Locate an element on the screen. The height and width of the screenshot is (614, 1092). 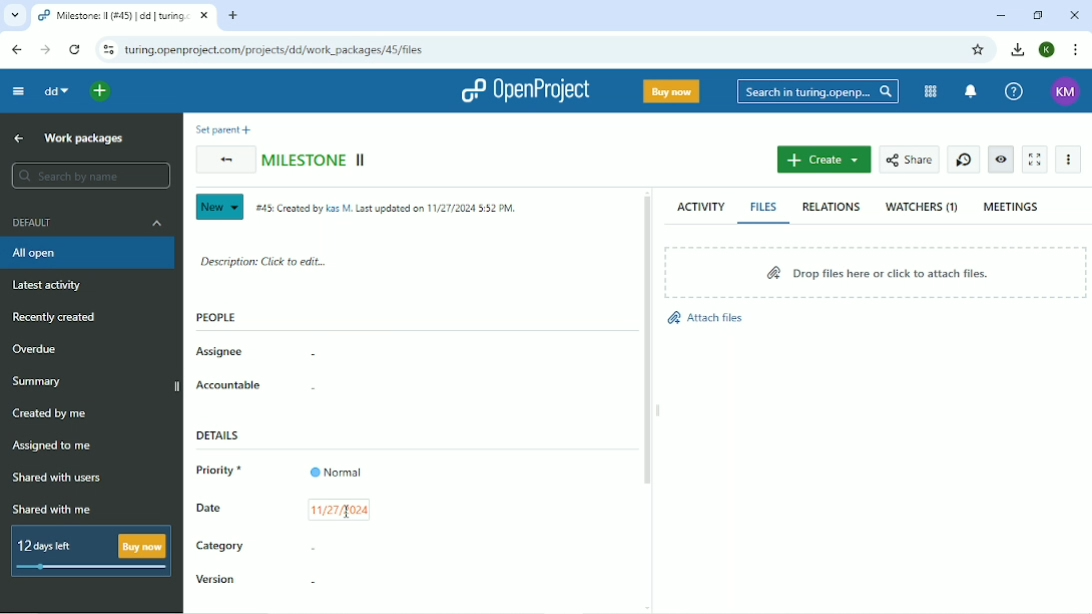
Site is located at coordinates (283, 50).